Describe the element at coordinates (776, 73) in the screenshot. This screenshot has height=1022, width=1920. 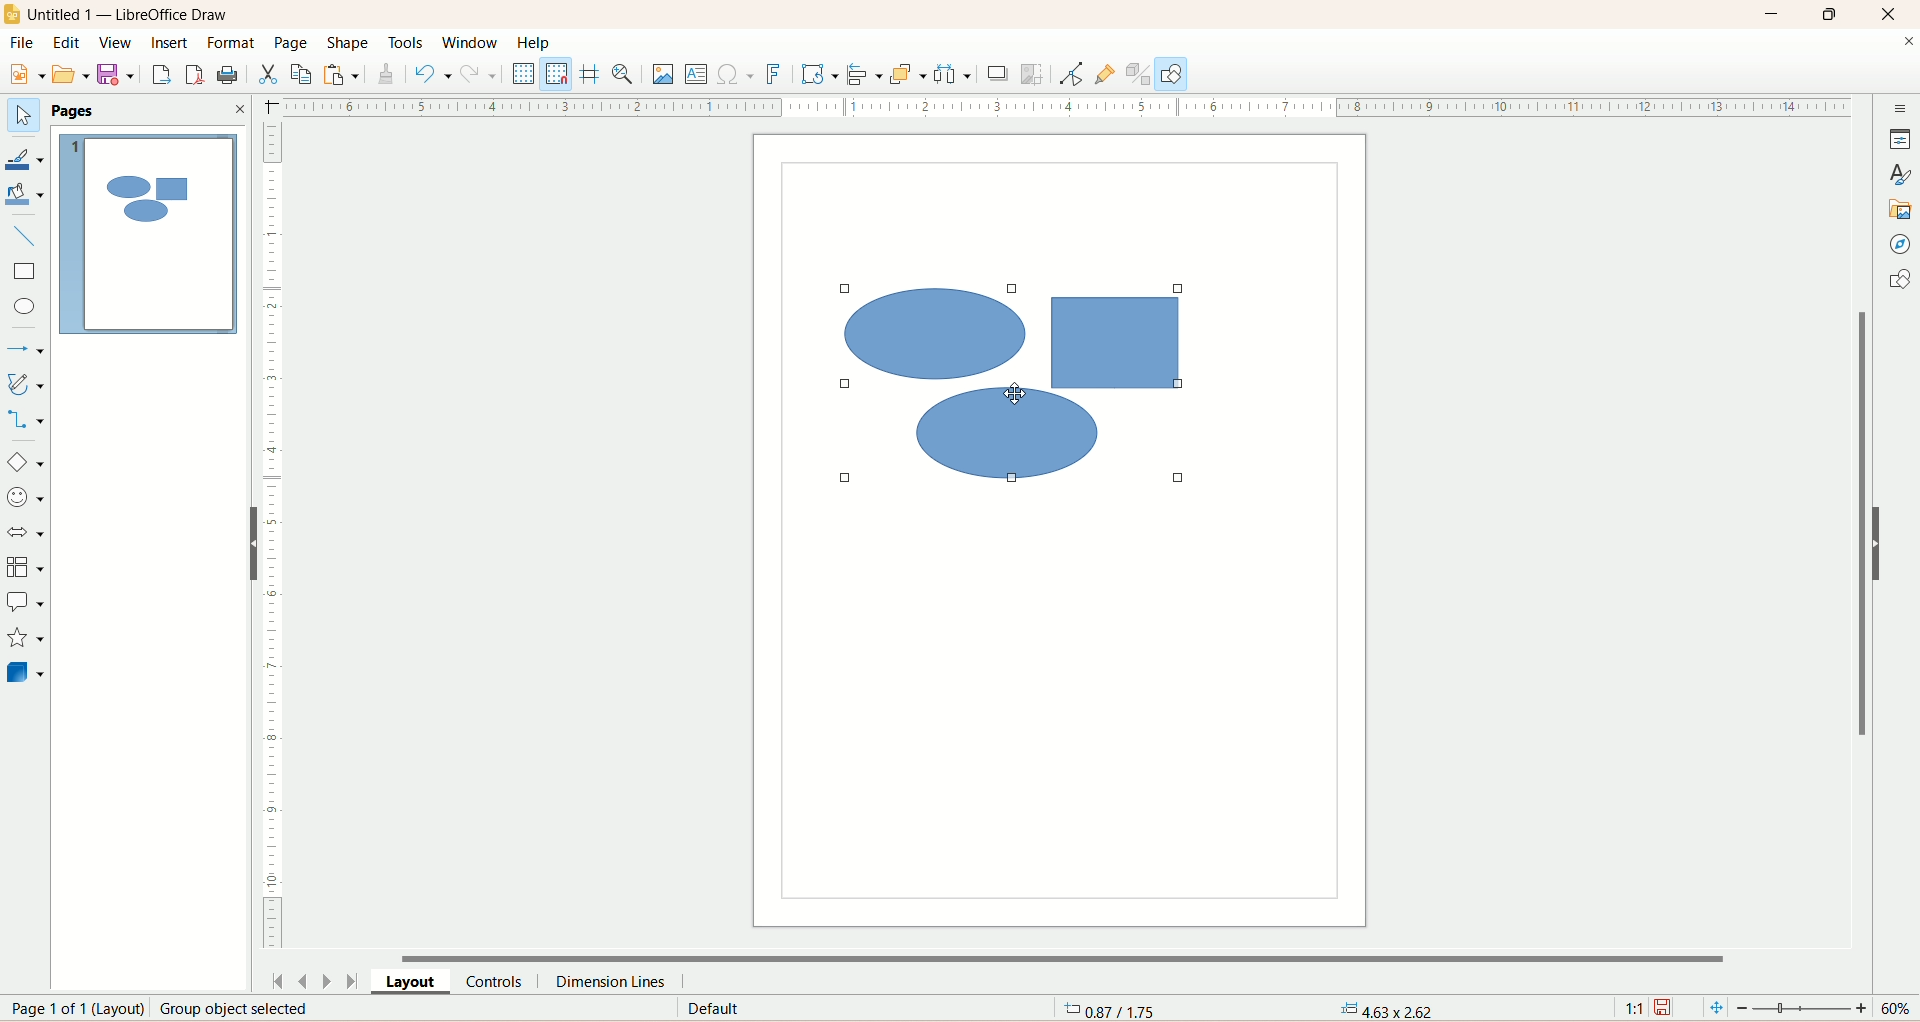
I see `fontwork text` at that location.